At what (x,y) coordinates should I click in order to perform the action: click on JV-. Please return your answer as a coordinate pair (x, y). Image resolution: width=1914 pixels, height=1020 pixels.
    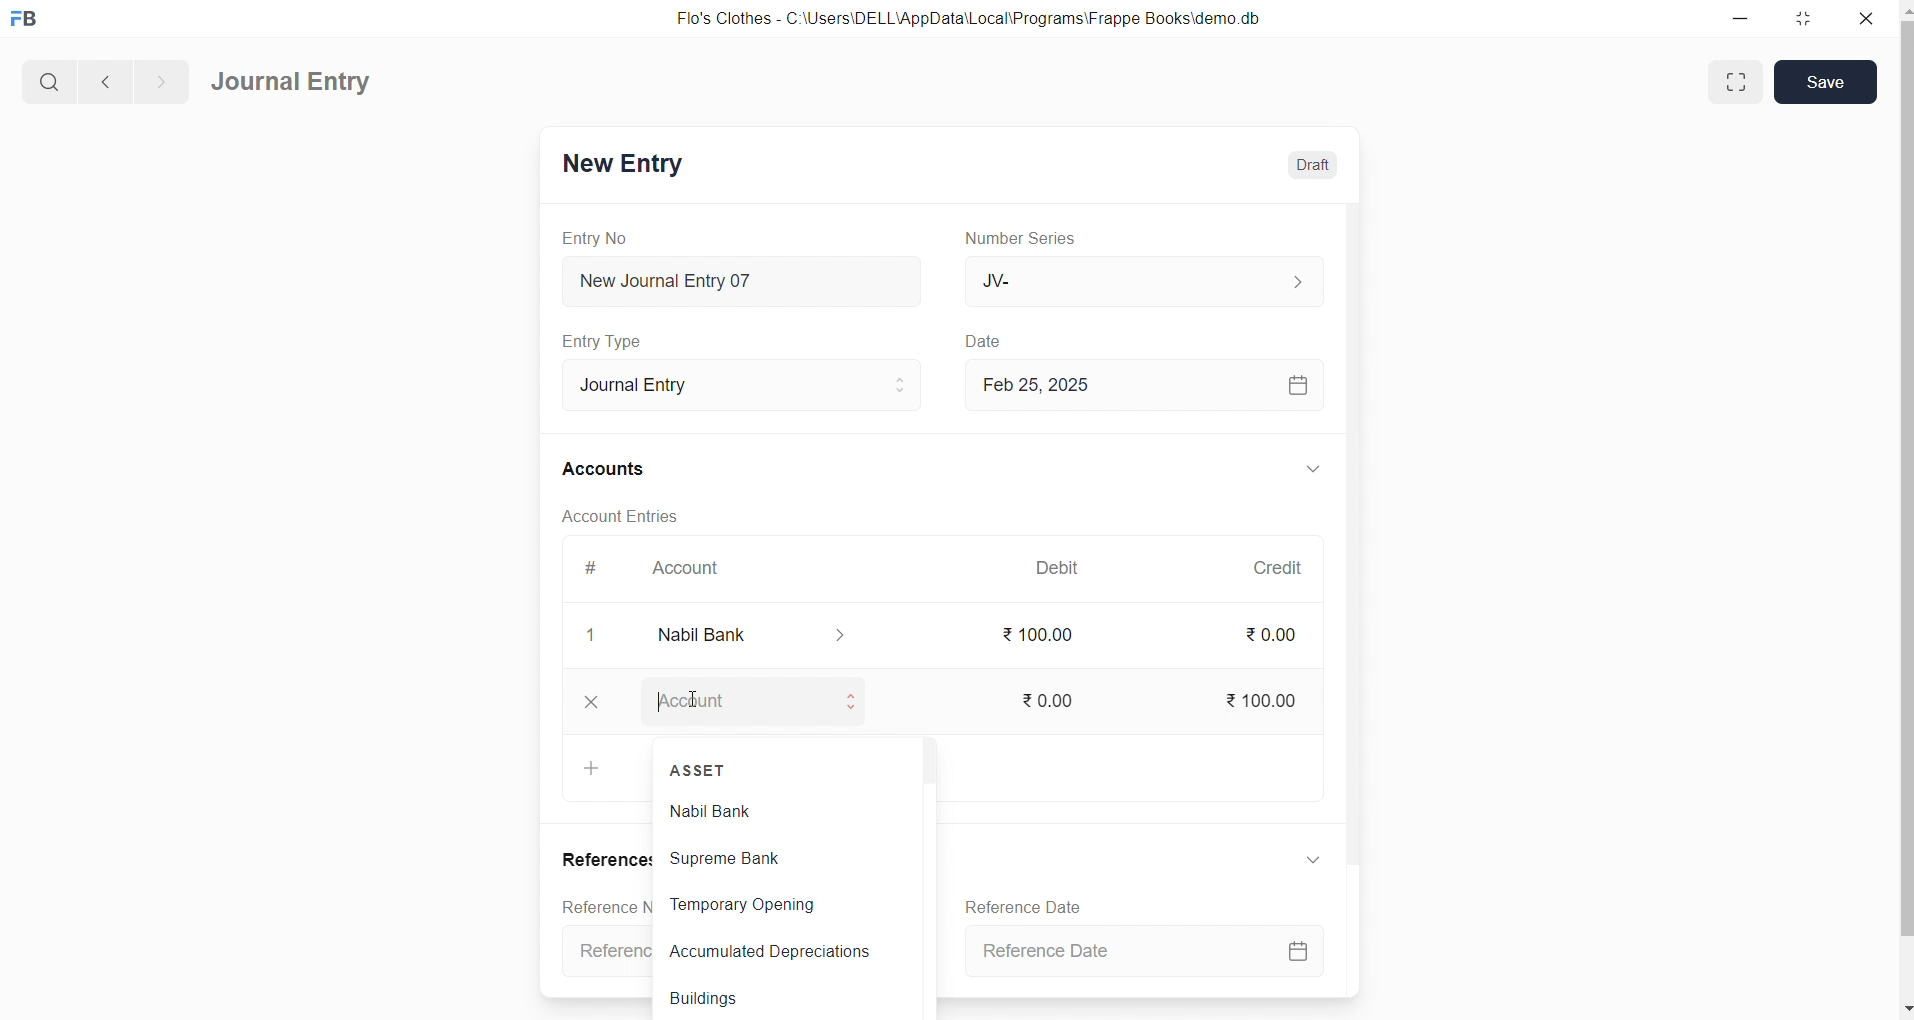
    Looking at the image, I should click on (1152, 282).